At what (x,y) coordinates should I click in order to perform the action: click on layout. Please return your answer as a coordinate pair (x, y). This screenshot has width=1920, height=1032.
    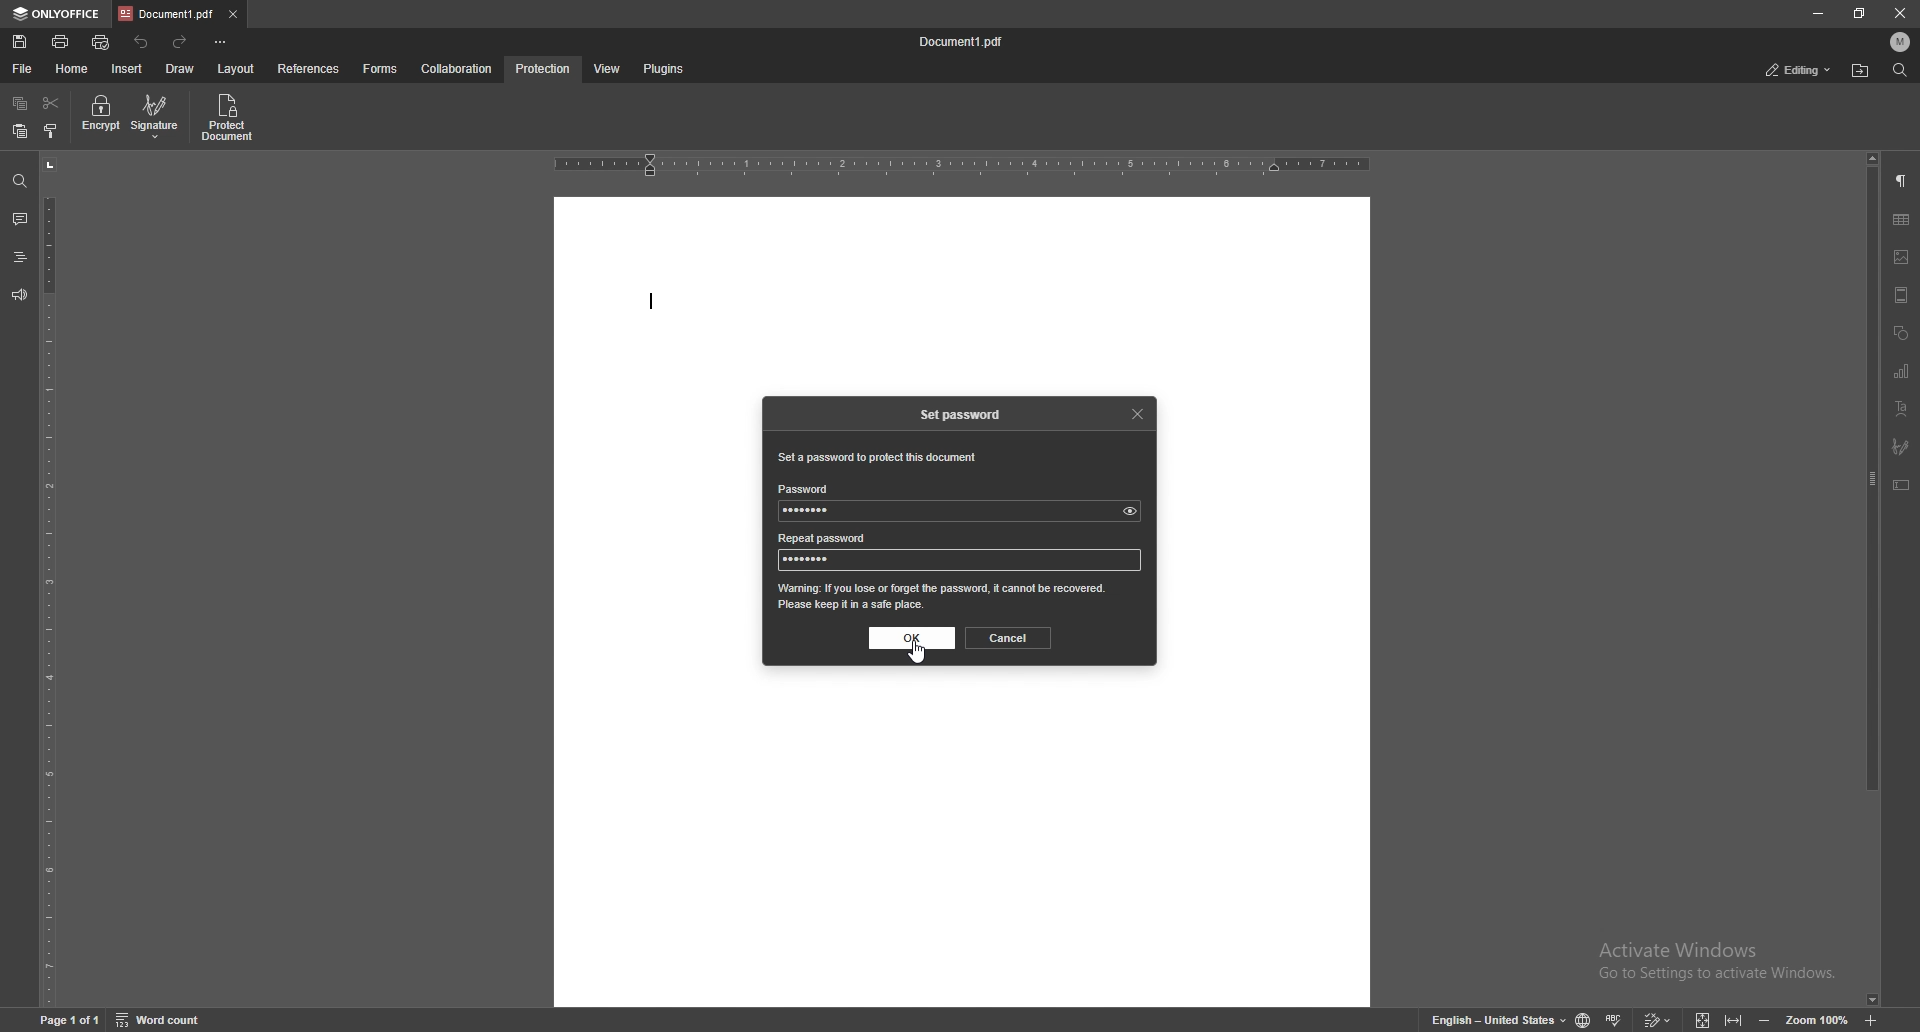
    Looking at the image, I should click on (239, 69).